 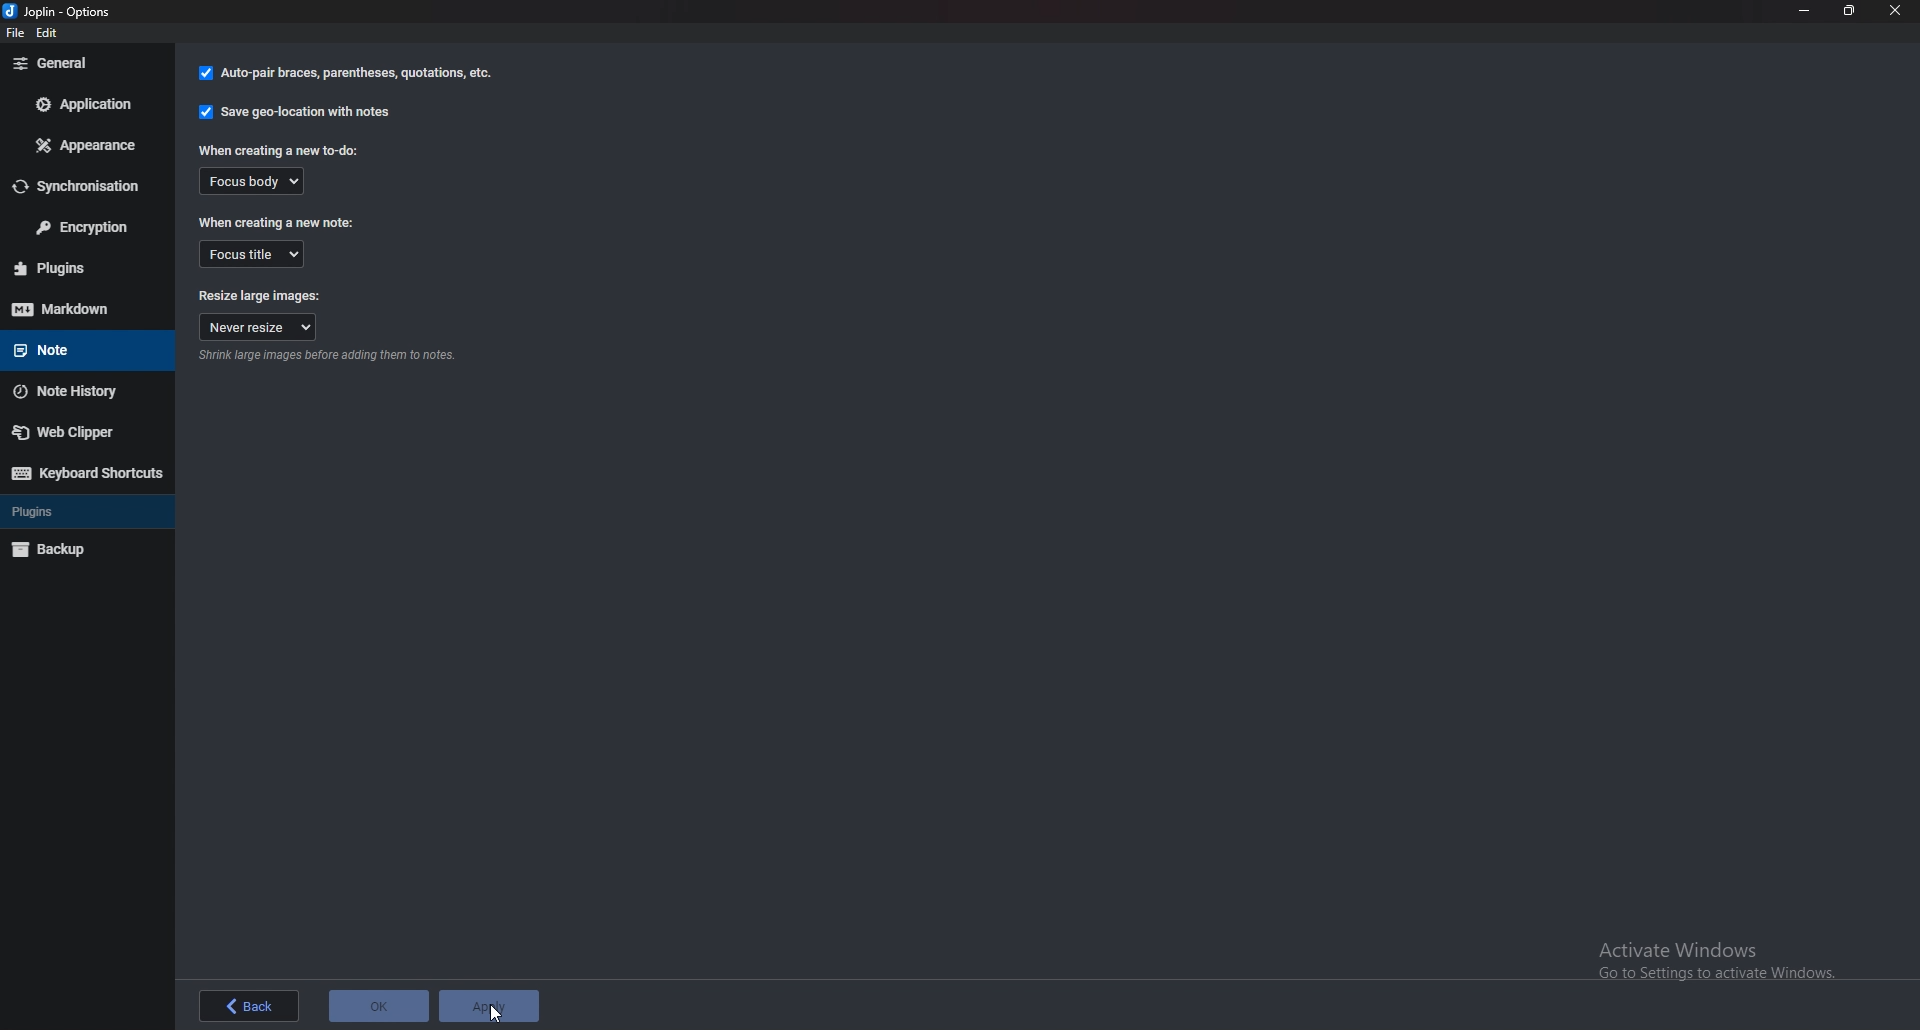 What do you see at coordinates (261, 297) in the screenshot?
I see `Resize large images` at bounding box center [261, 297].